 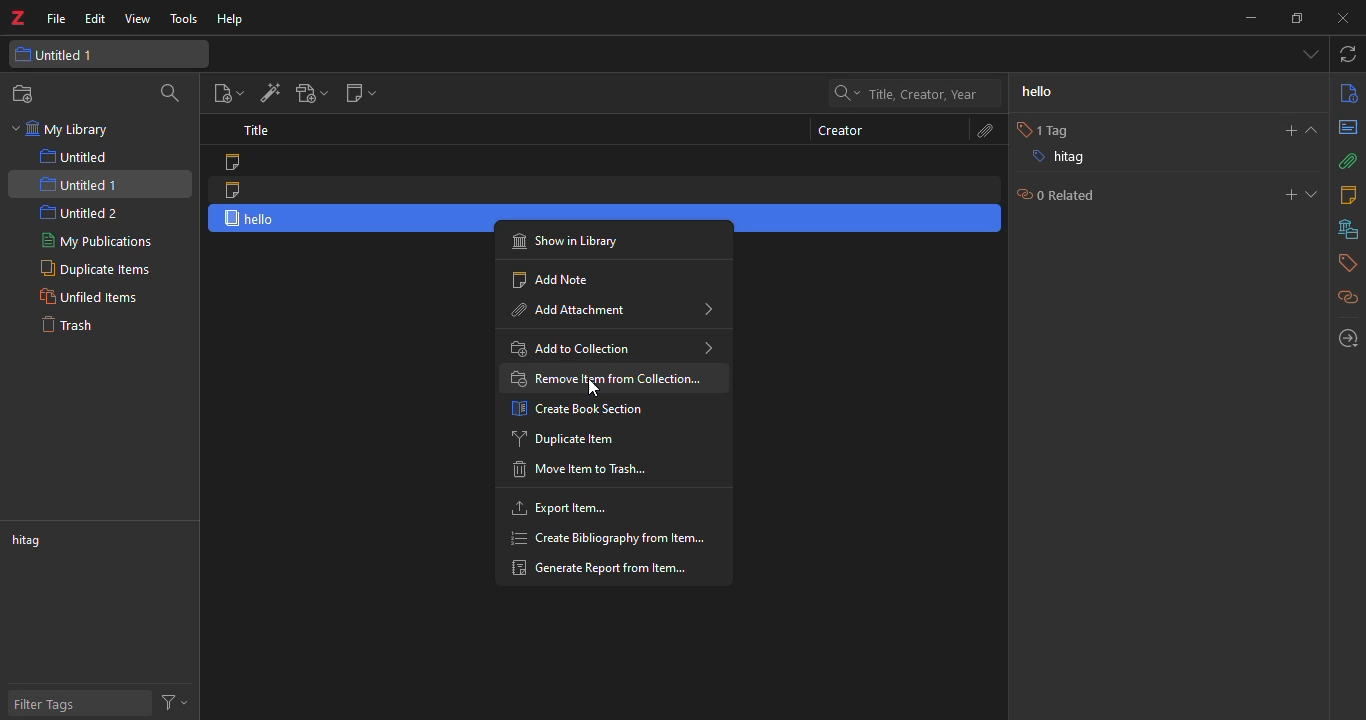 I want to click on hitag, so click(x=1056, y=160).